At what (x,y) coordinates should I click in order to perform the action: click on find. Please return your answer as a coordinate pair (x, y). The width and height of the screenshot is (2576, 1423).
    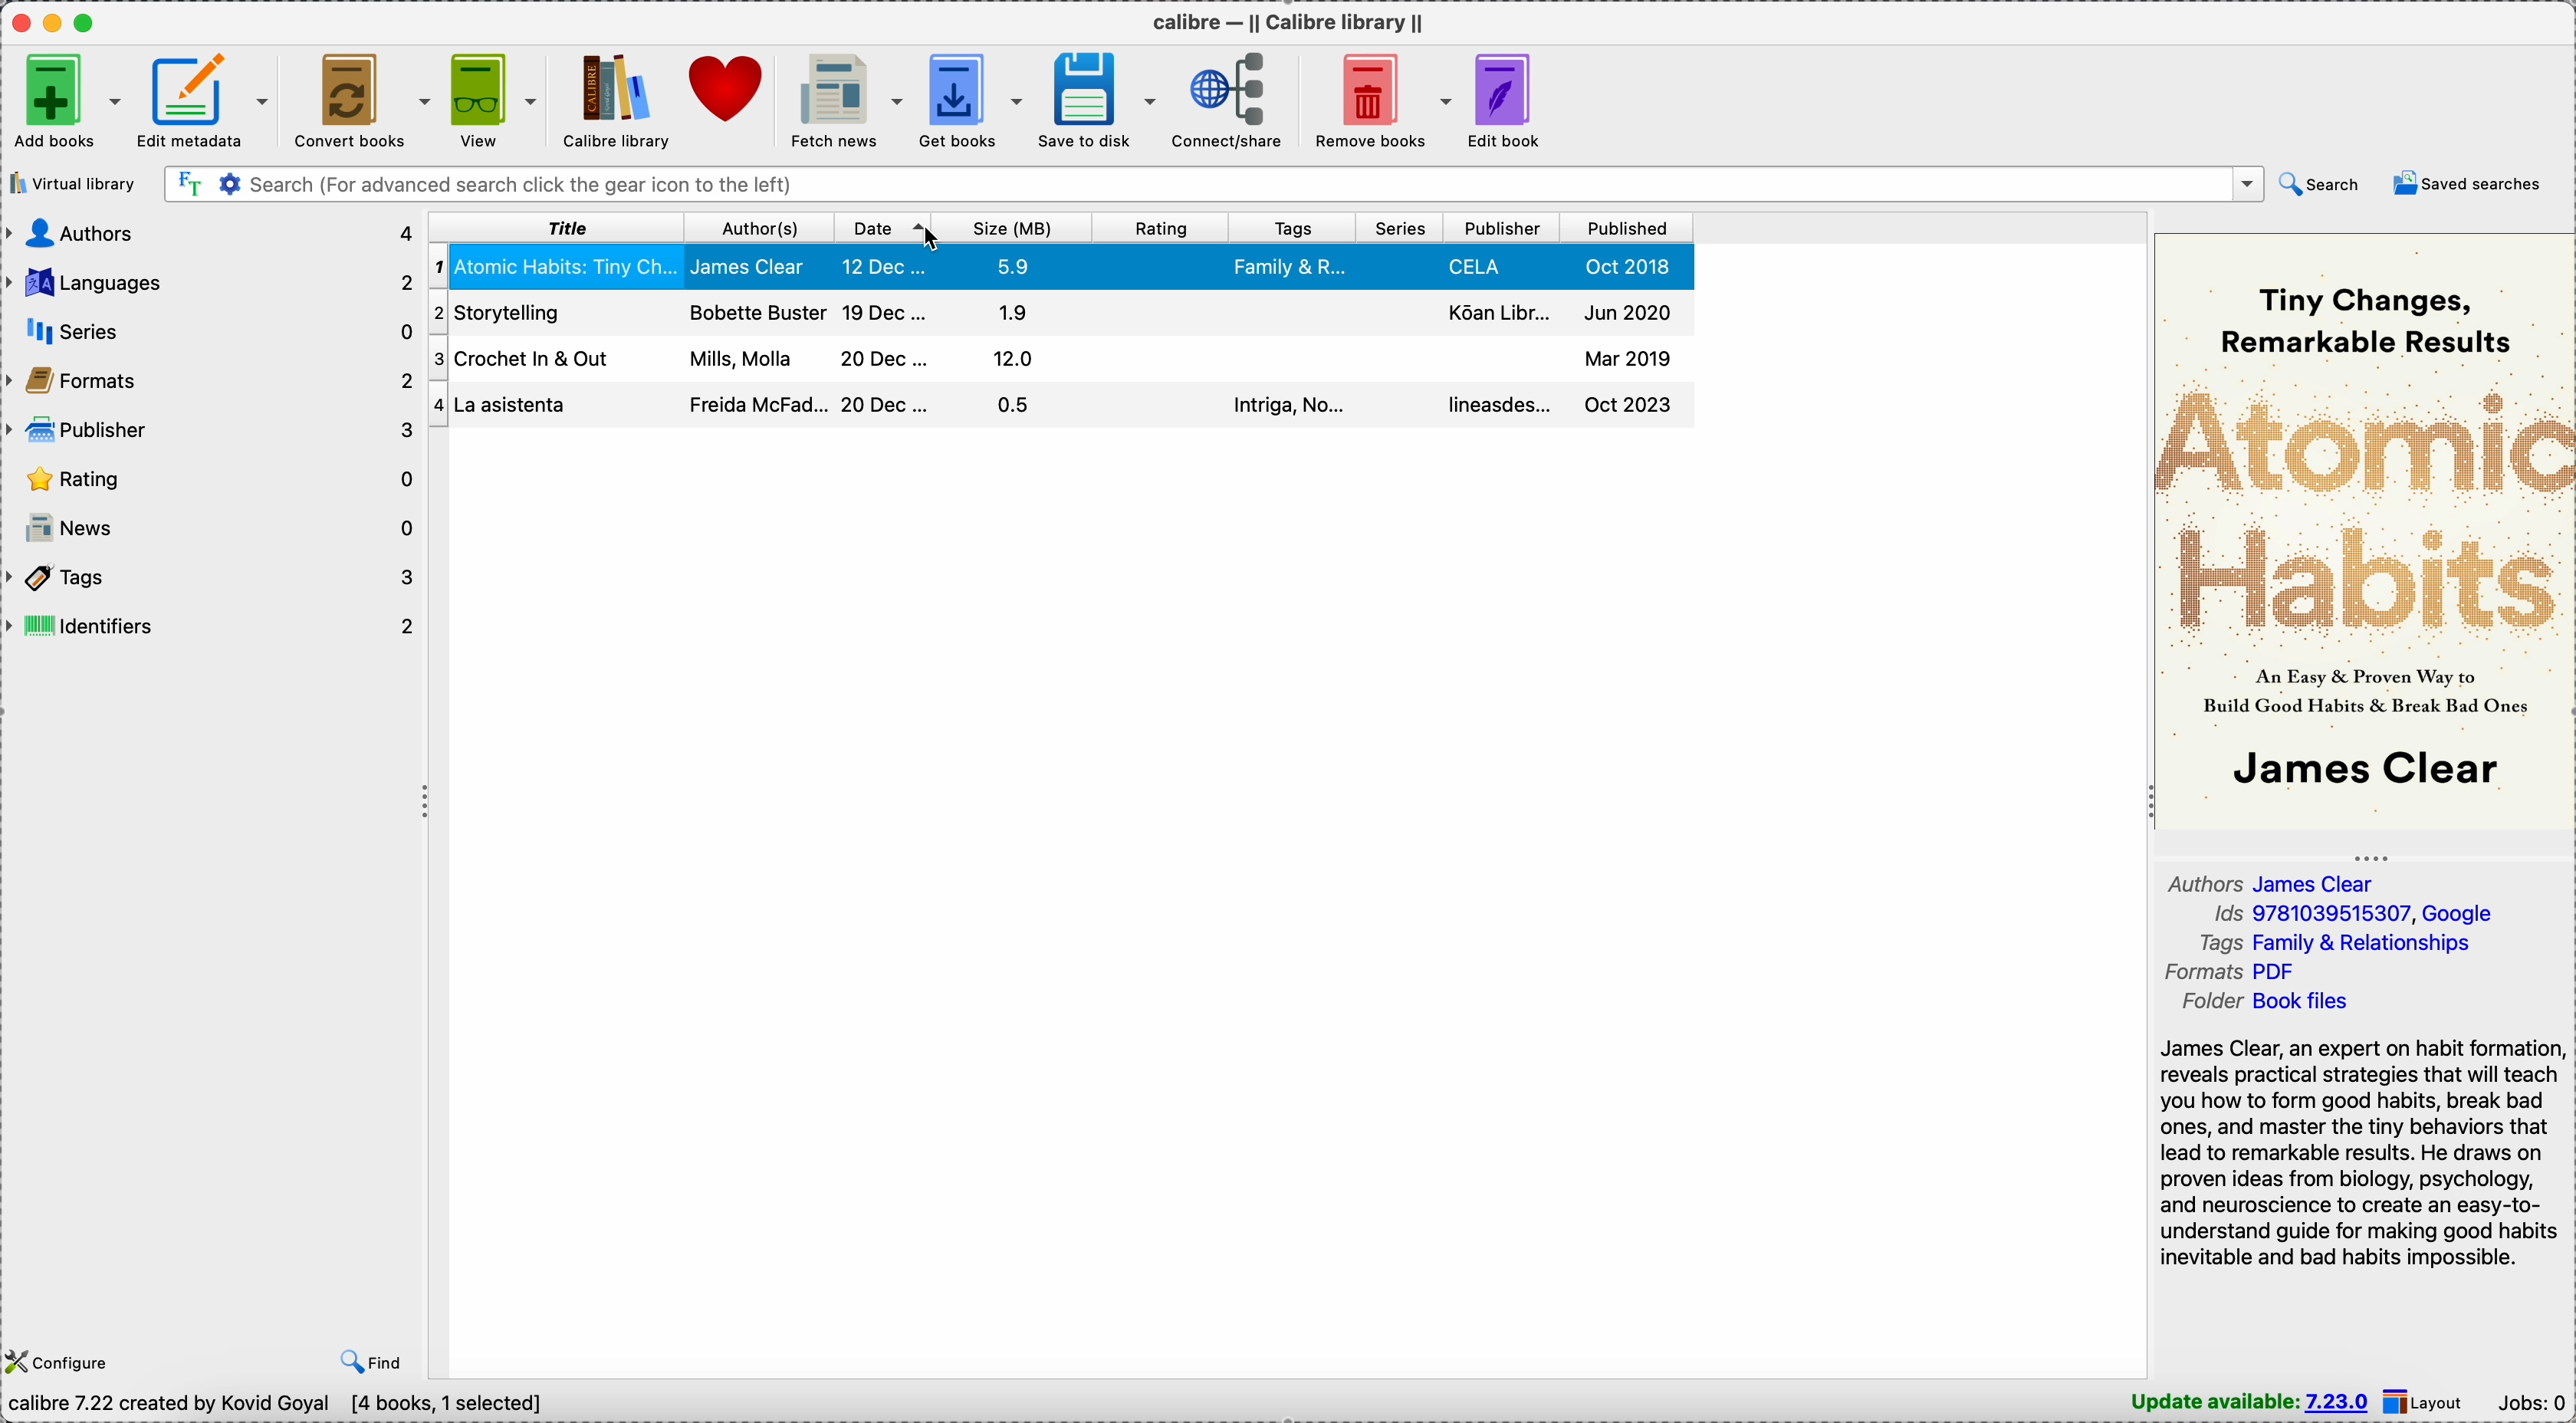
    Looking at the image, I should click on (367, 1360).